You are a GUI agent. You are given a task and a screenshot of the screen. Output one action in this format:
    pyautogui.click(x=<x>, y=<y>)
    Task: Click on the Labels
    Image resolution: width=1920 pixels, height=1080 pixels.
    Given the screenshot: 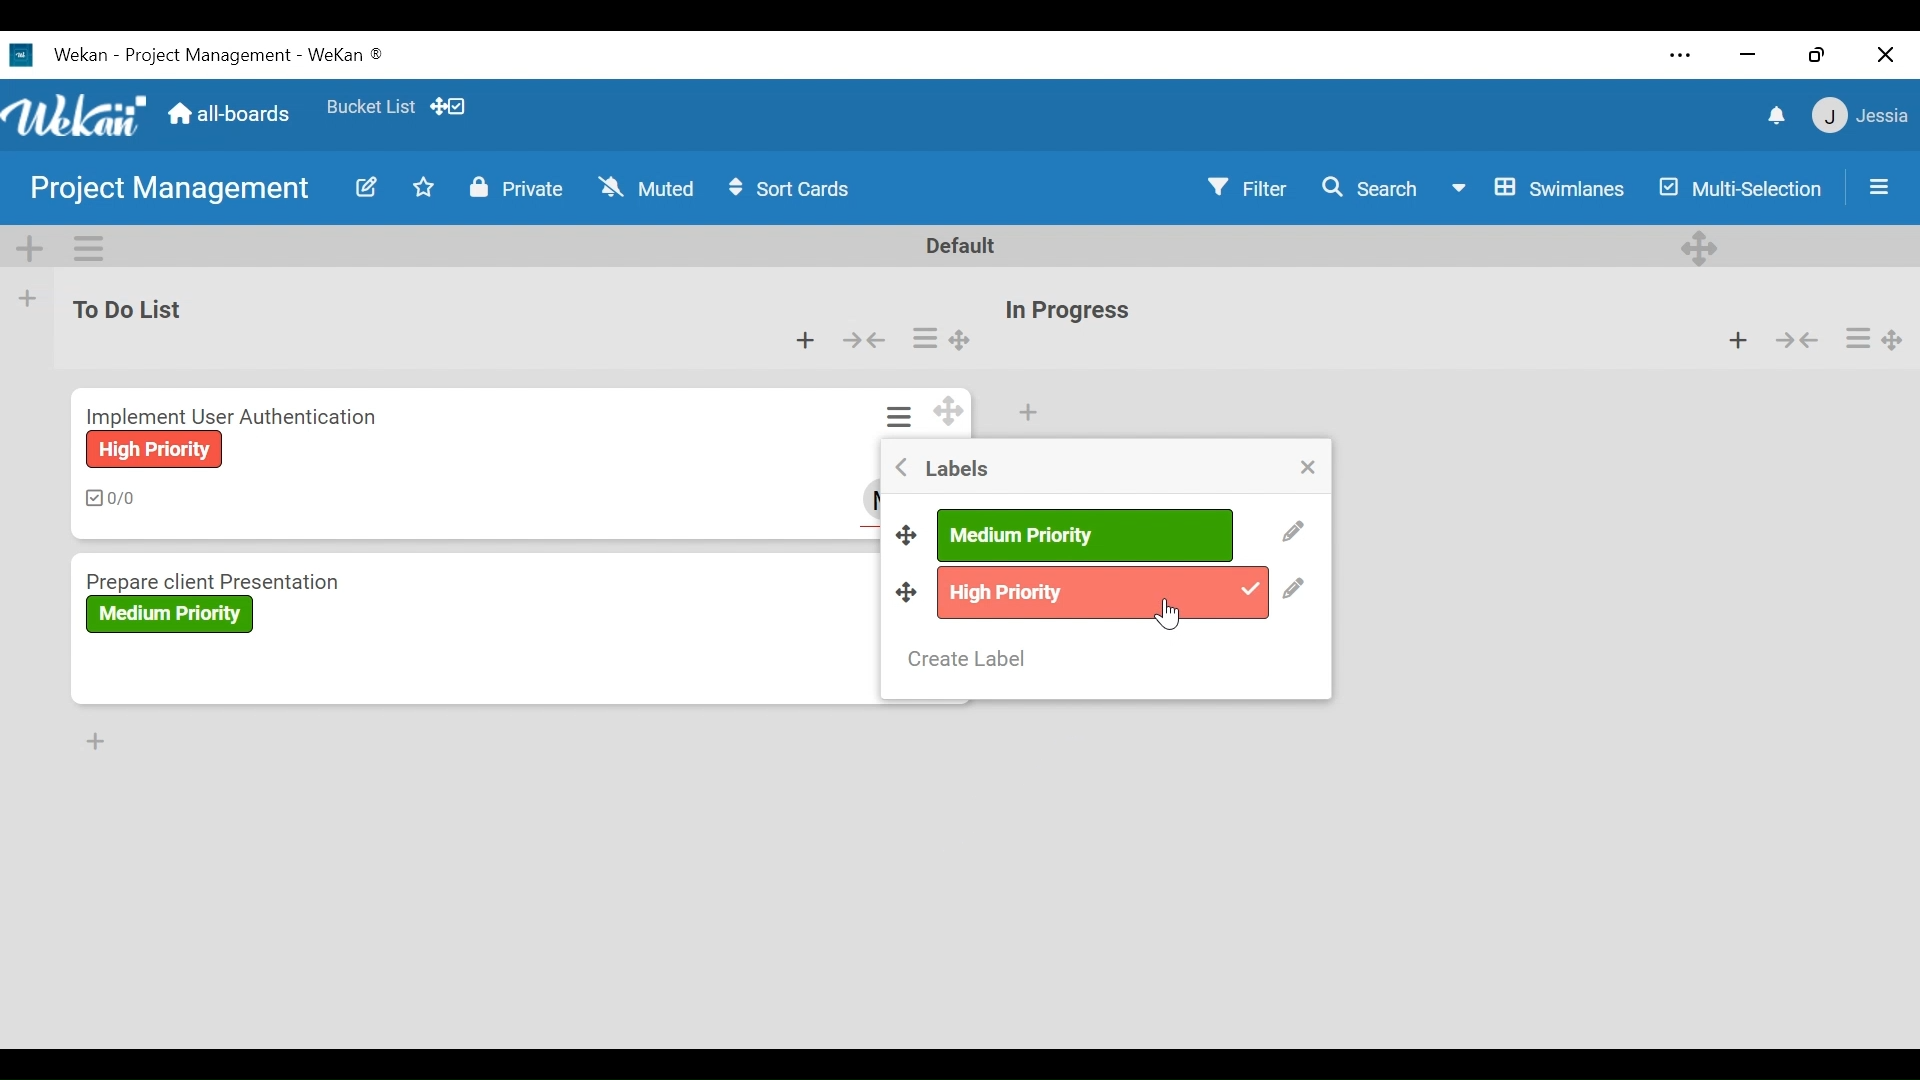 What is the action you would take?
    pyautogui.click(x=959, y=469)
    